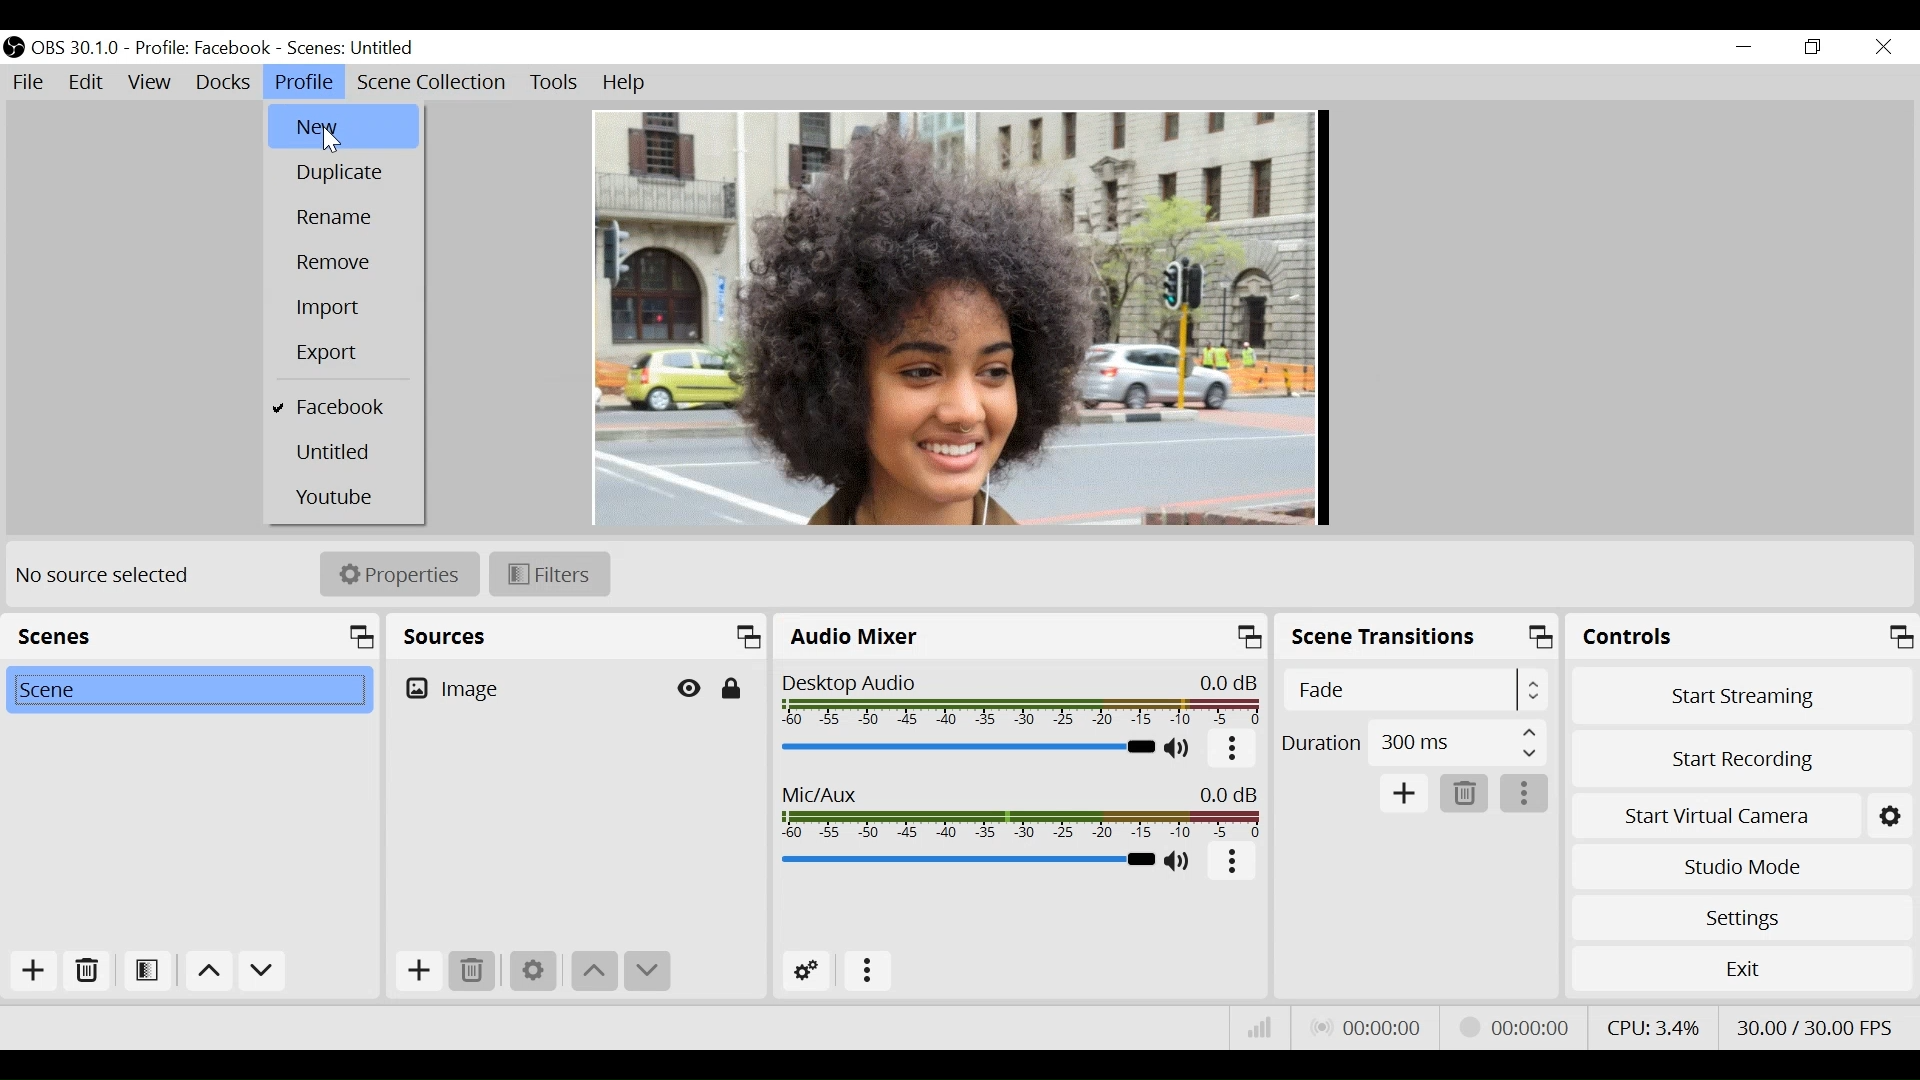  Describe the element at coordinates (1738, 869) in the screenshot. I see `Studio Mode` at that location.